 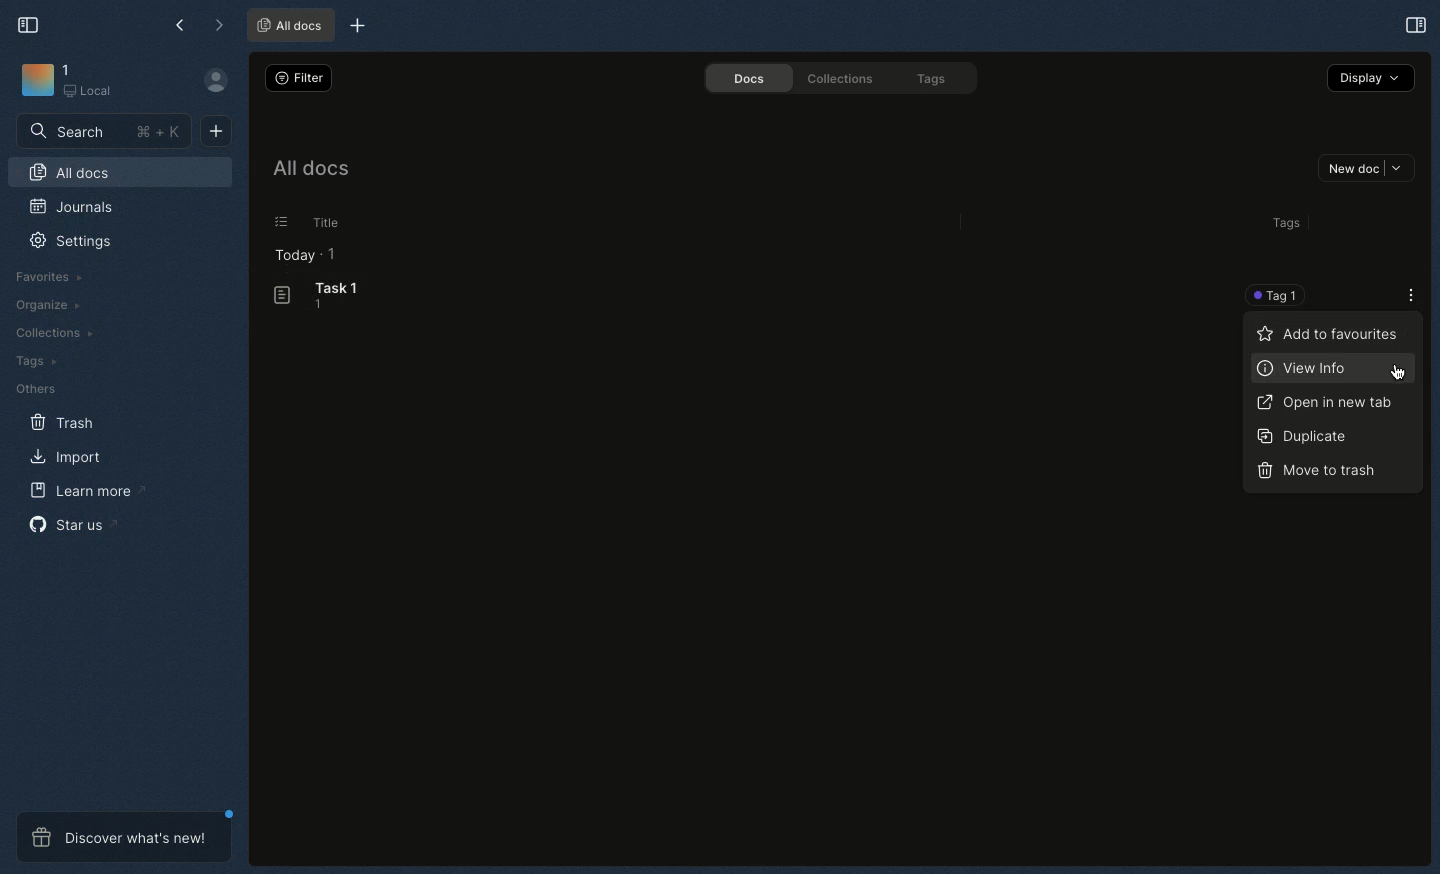 I want to click on Left arrow, so click(x=175, y=23).